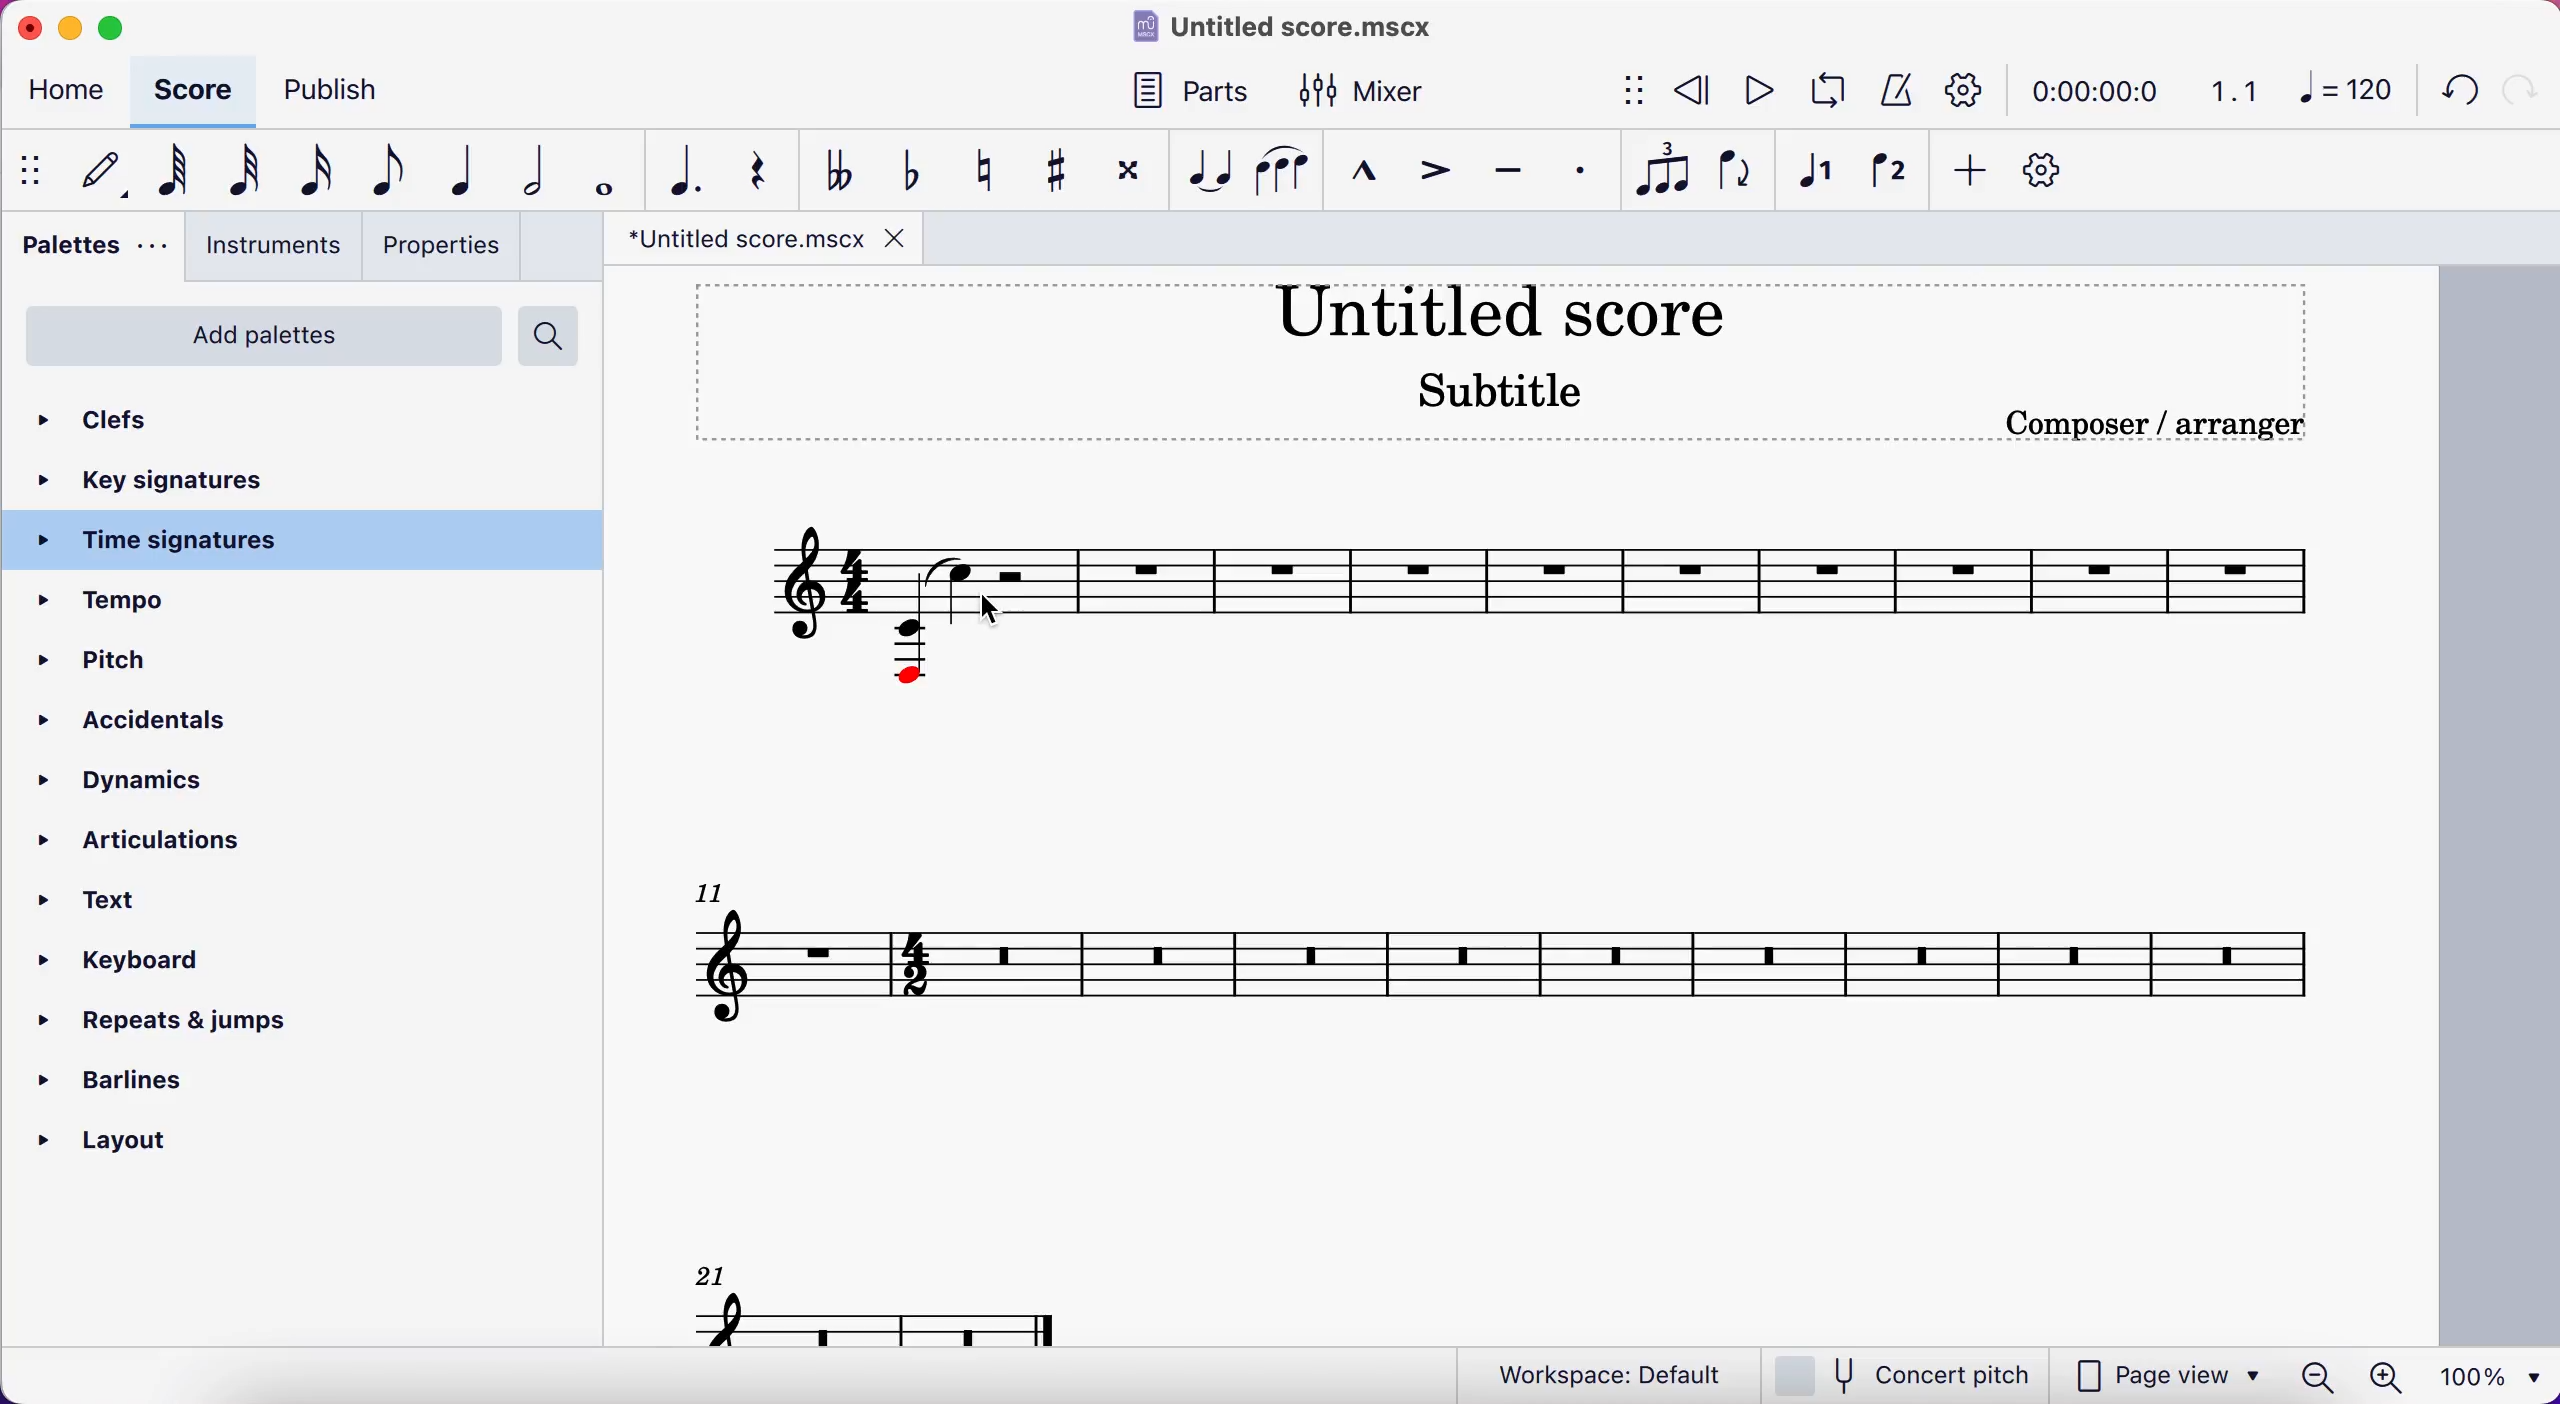 Image resolution: width=2560 pixels, height=1404 pixels. What do you see at coordinates (1614, 91) in the screenshot?
I see `show/hide options` at bounding box center [1614, 91].